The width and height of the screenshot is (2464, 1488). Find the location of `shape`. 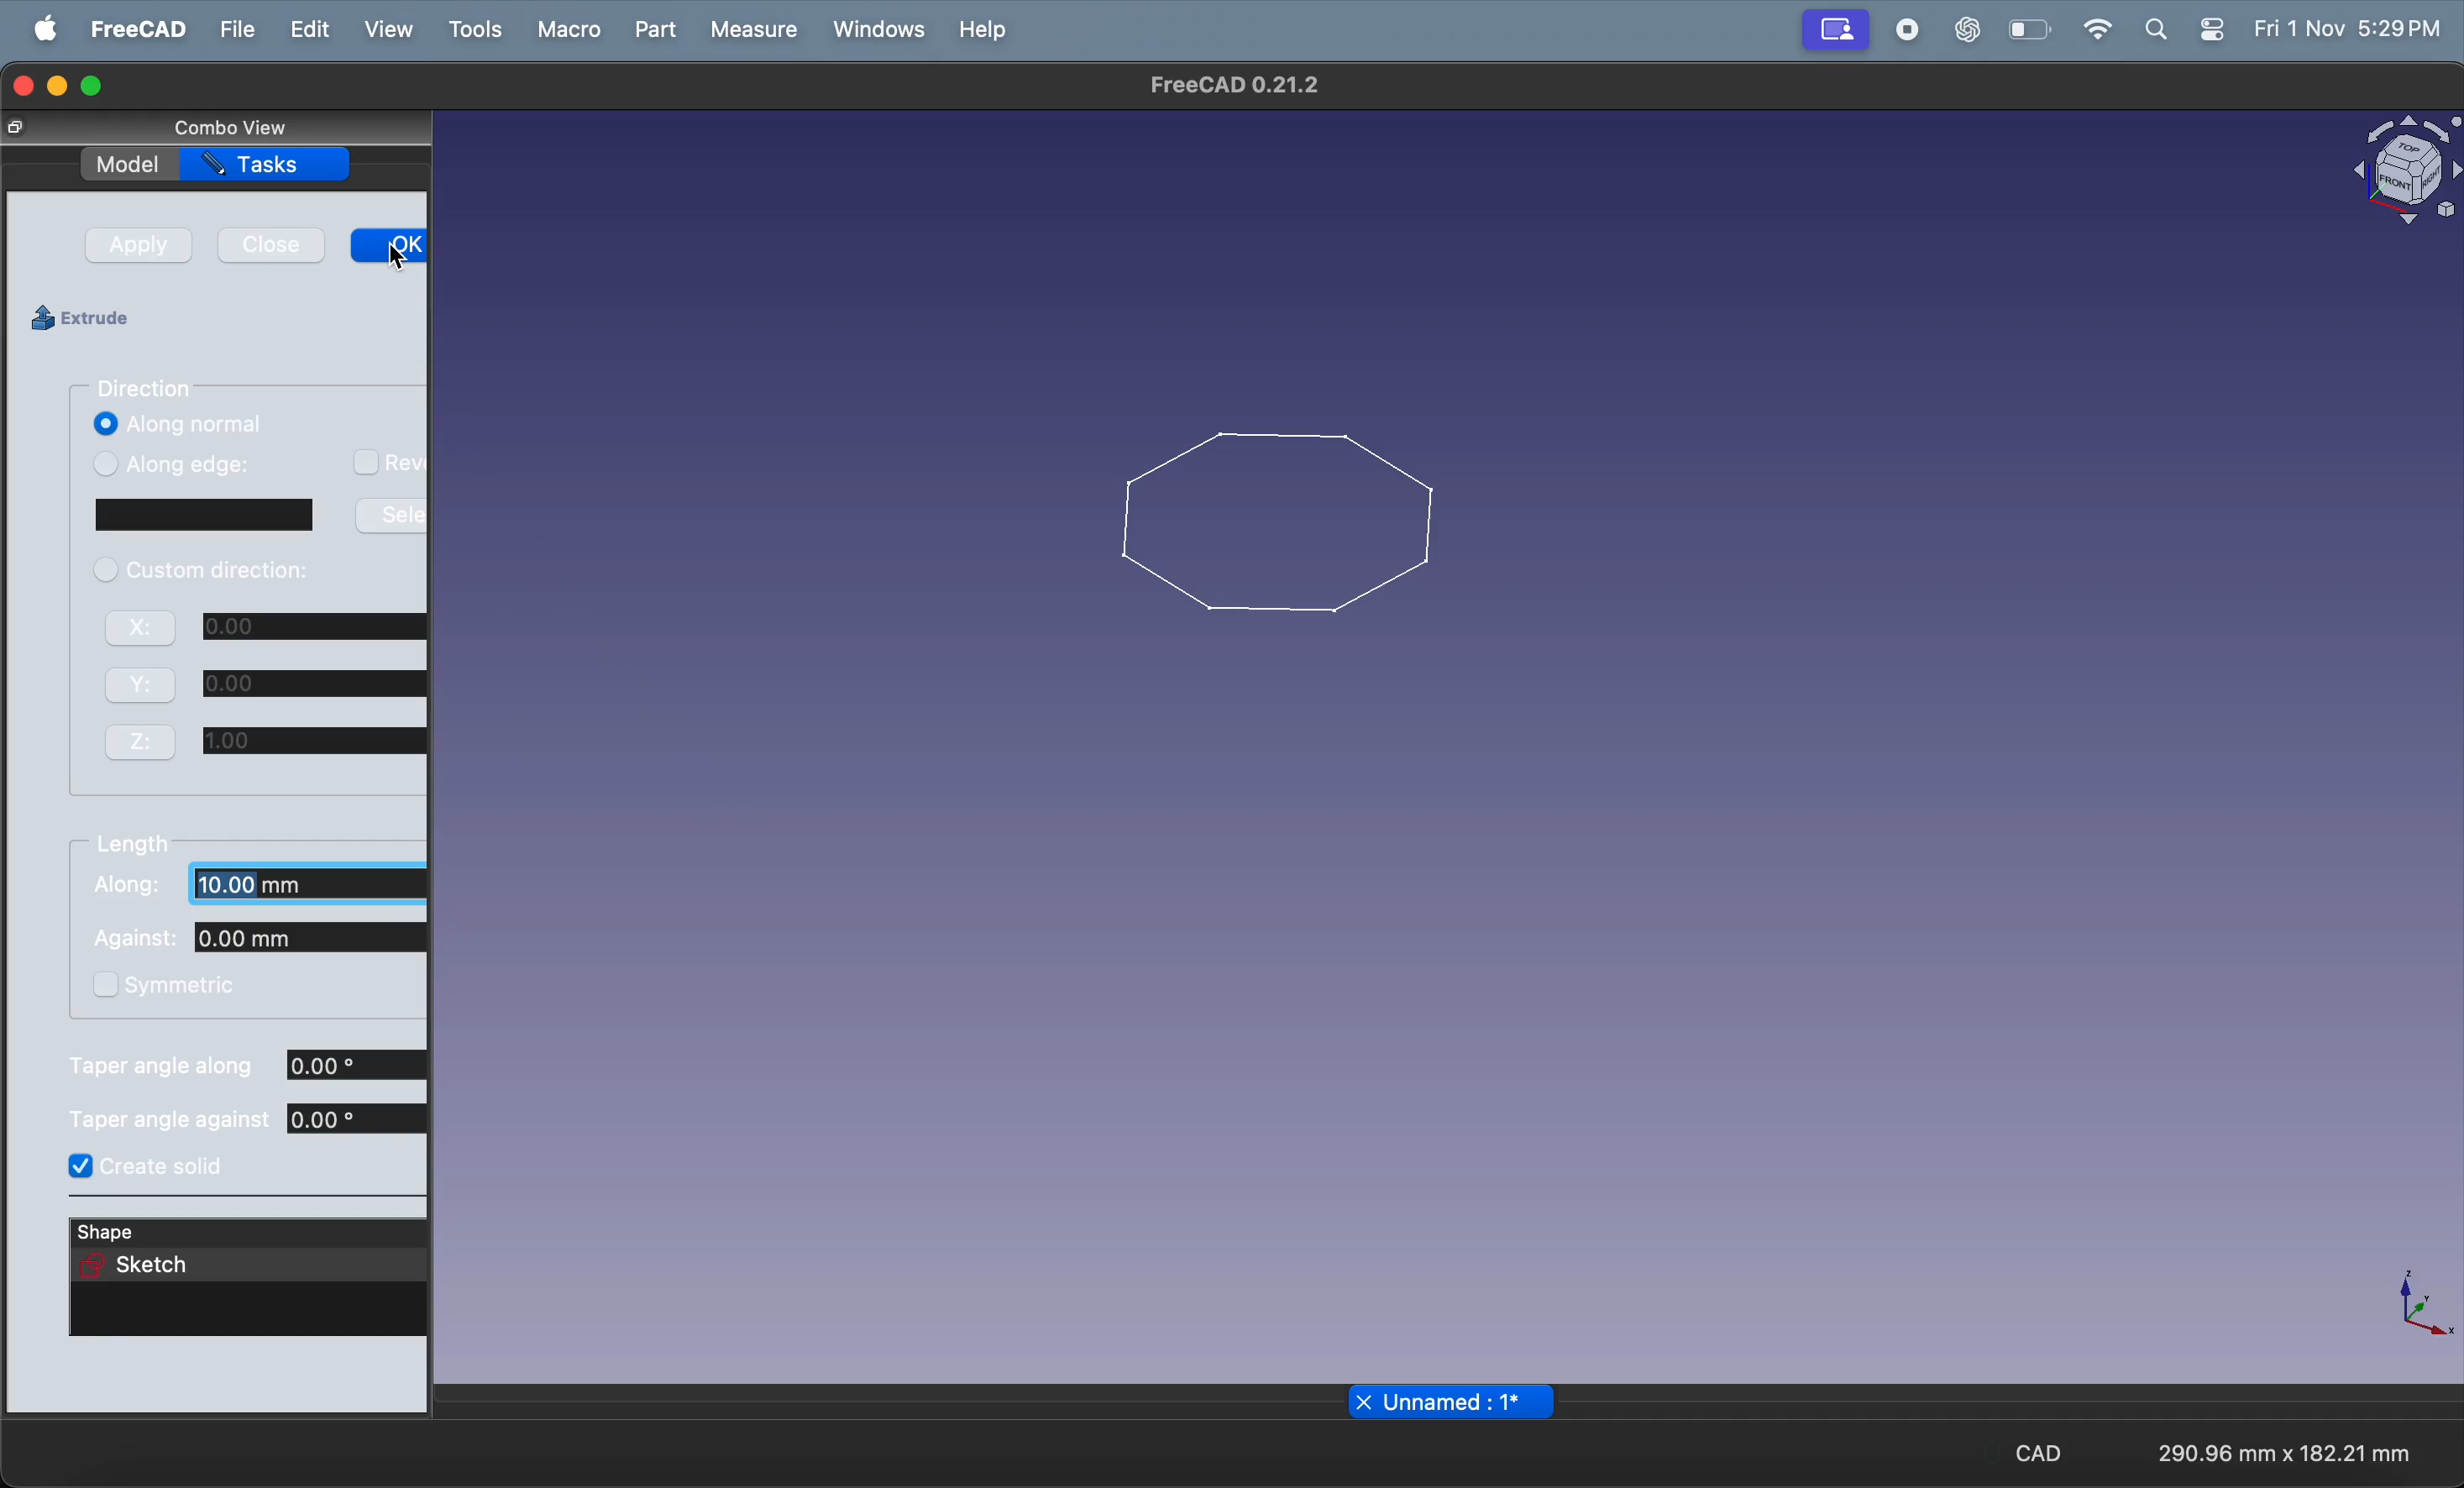

shape is located at coordinates (125, 1232).